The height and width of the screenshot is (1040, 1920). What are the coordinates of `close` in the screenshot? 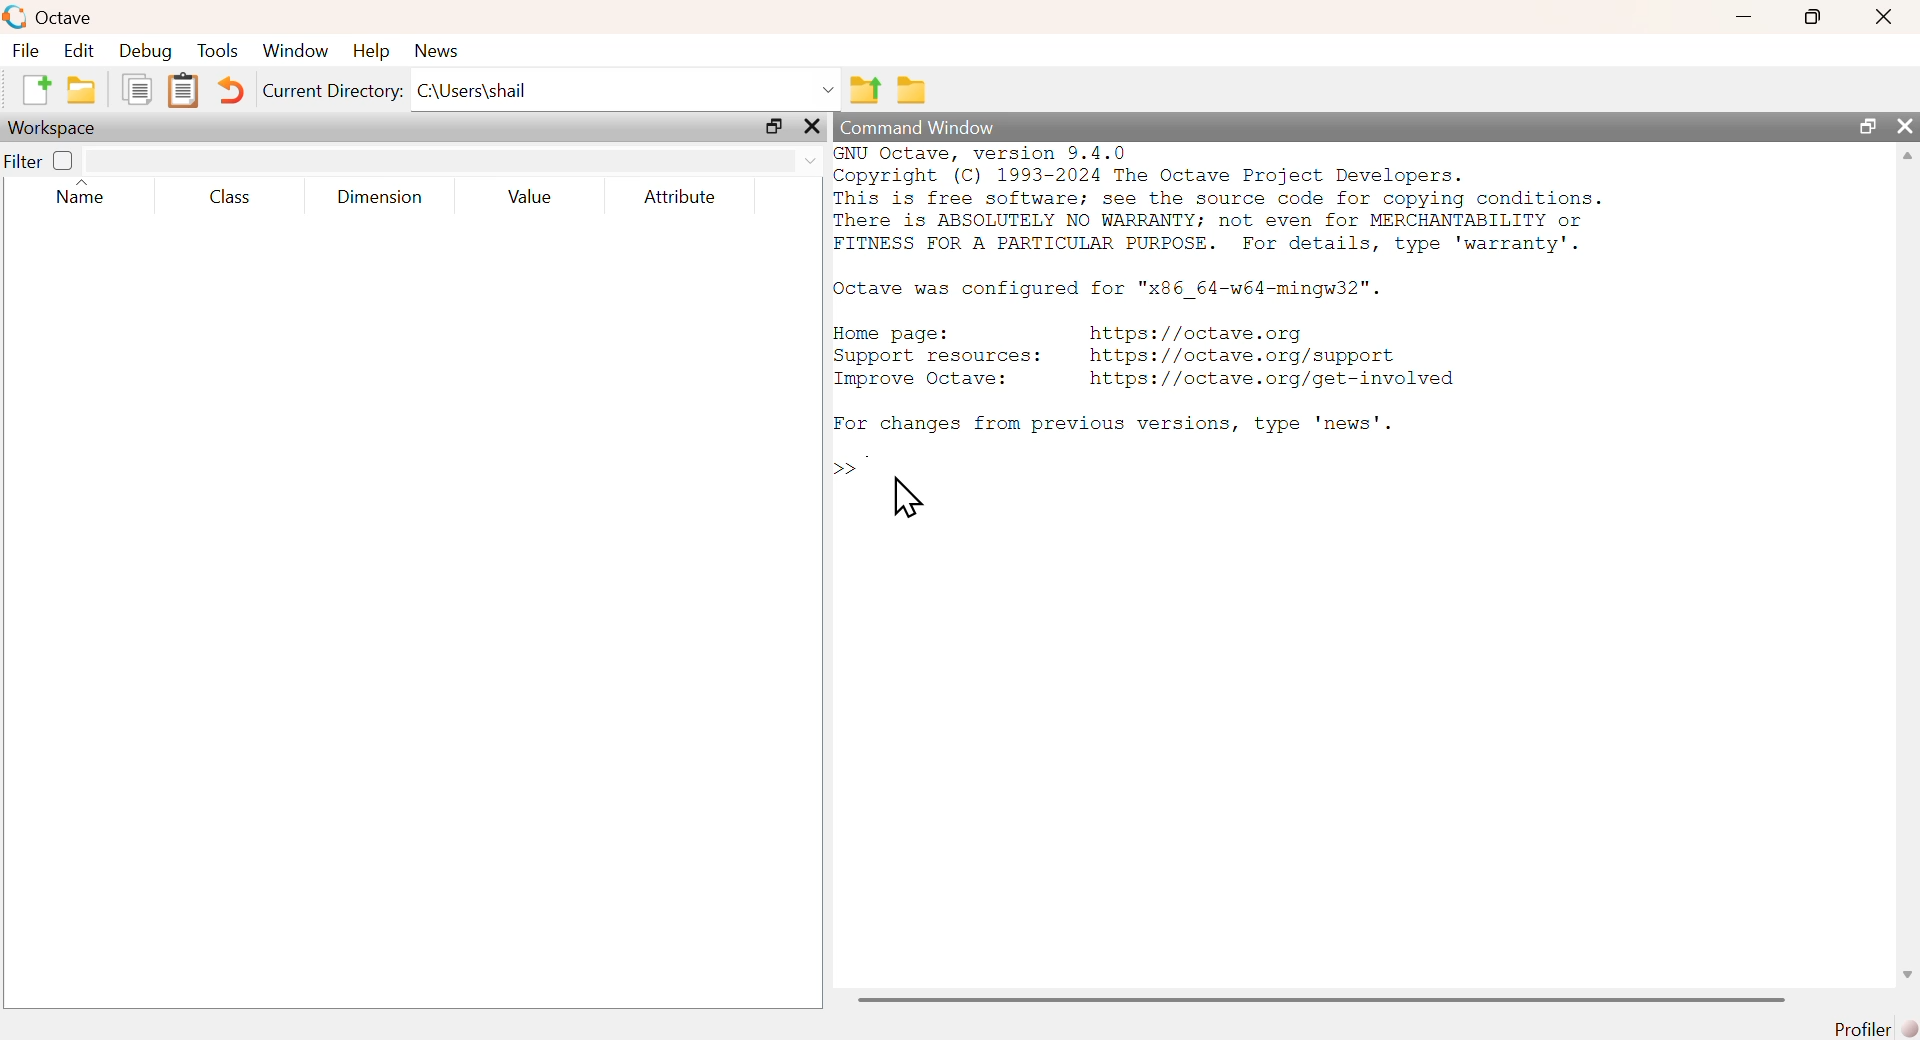 It's located at (1909, 128).